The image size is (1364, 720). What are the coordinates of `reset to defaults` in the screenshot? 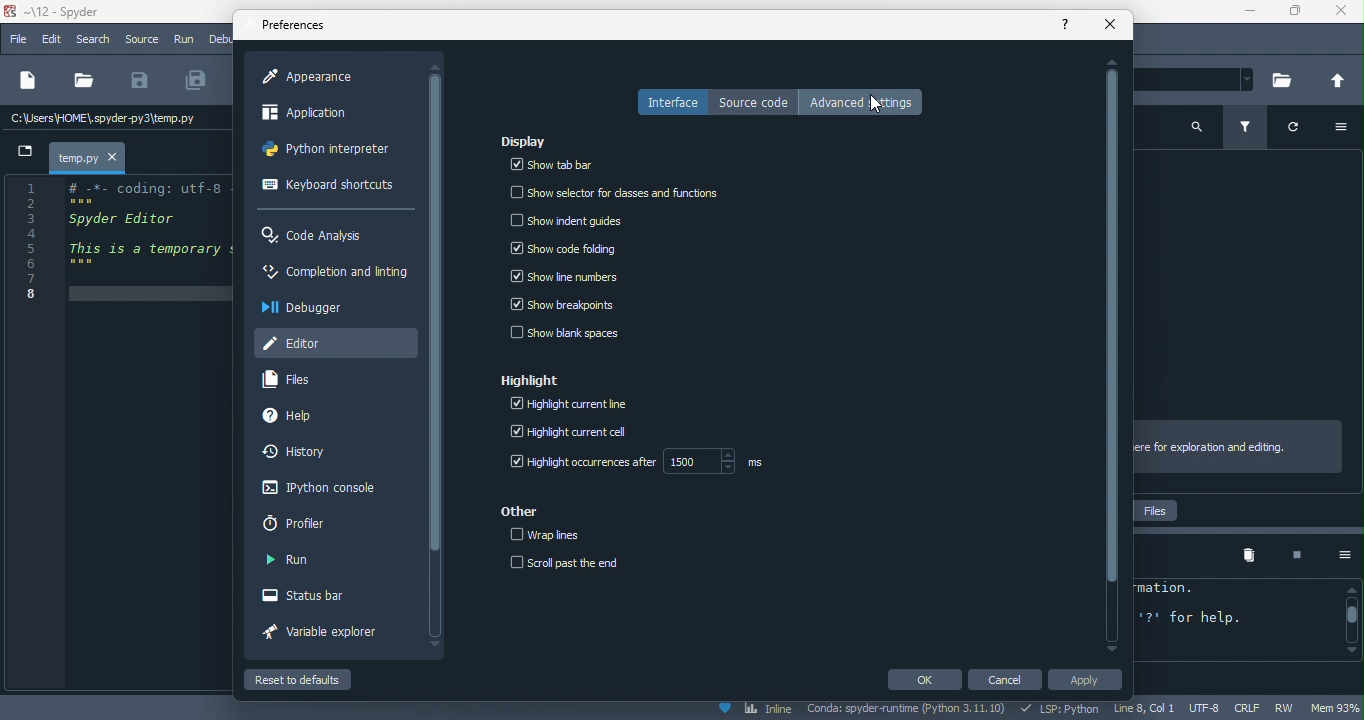 It's located at (318, 679).